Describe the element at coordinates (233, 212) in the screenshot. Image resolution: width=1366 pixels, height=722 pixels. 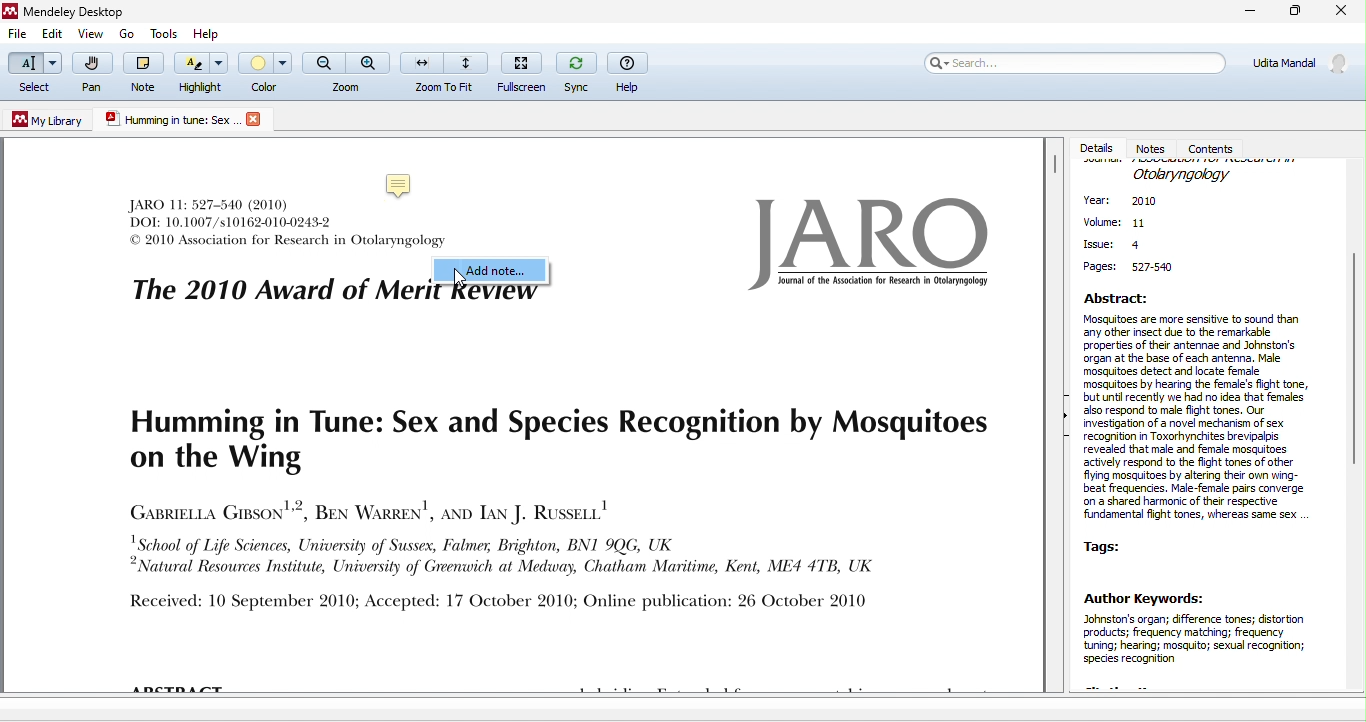
I see `journal text` at that location.